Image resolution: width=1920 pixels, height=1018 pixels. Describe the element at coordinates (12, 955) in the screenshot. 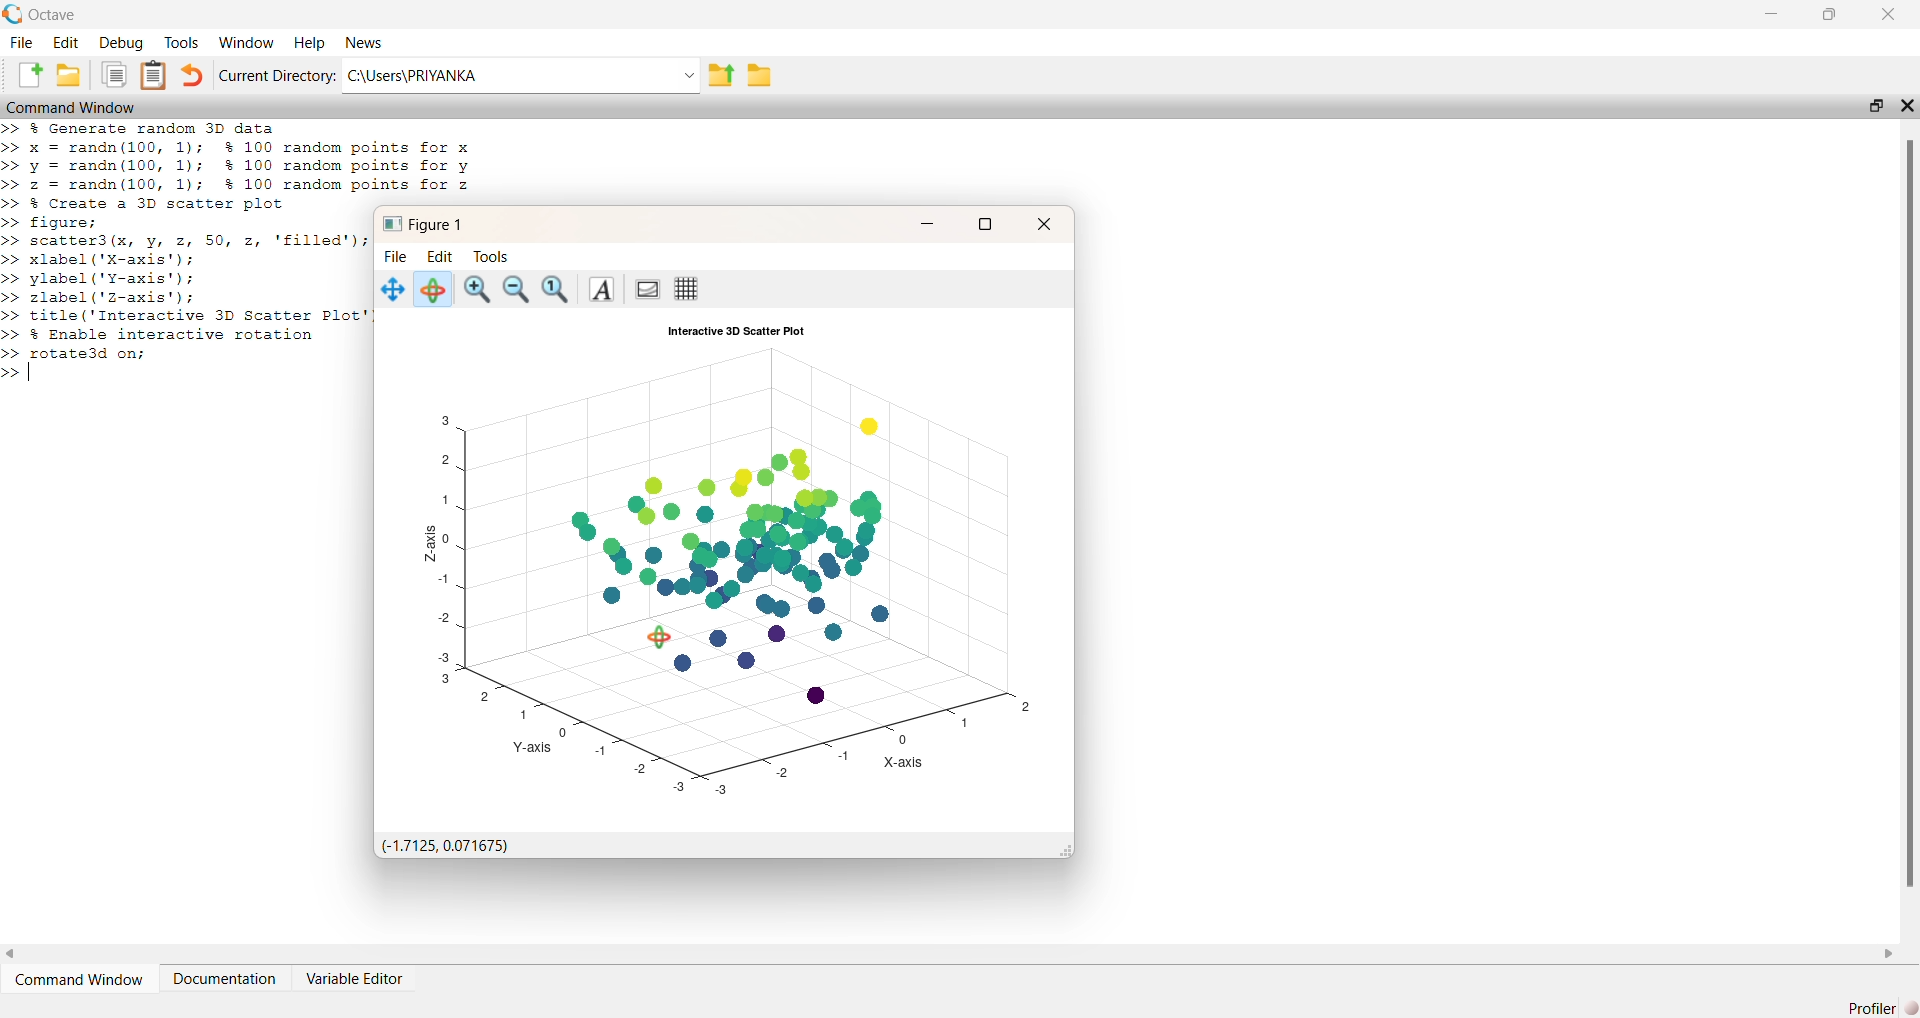

I see `scroll left` at that location.